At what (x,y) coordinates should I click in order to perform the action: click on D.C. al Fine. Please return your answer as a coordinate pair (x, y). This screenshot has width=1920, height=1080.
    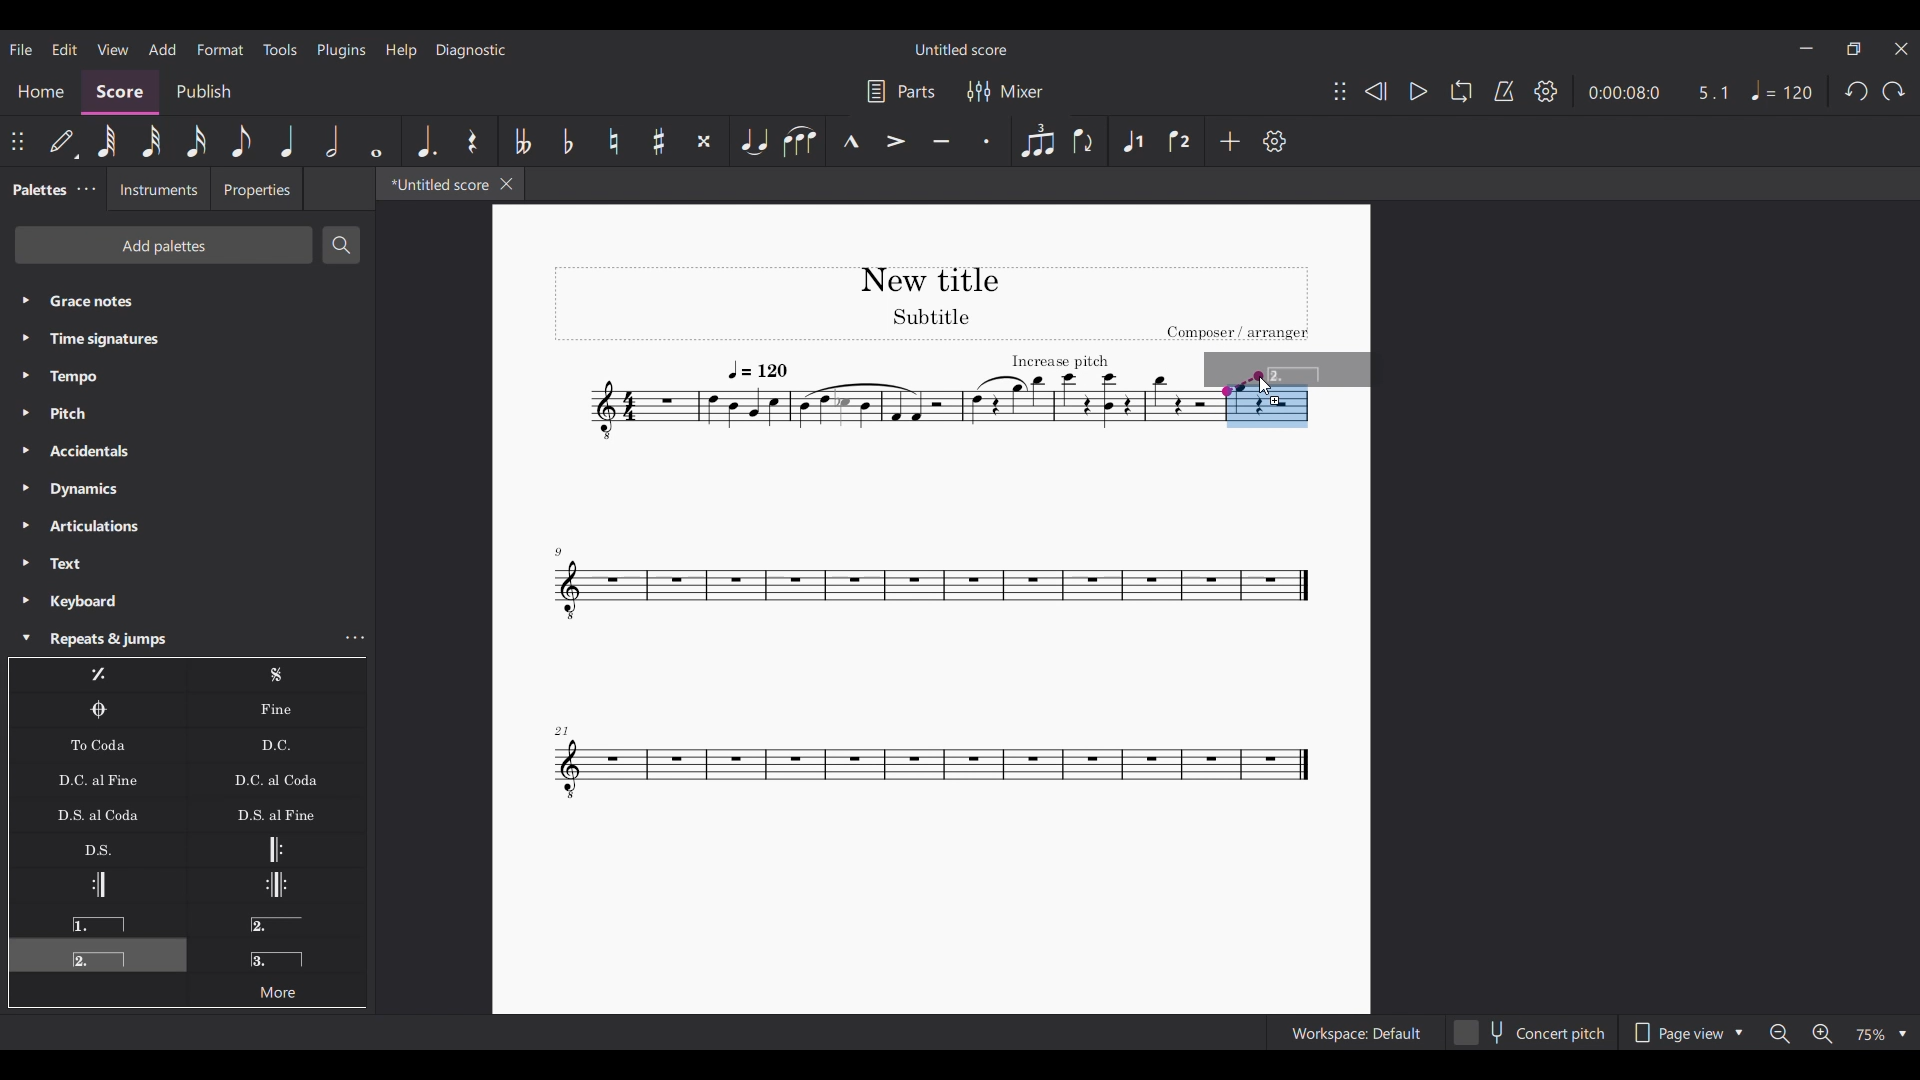
    Looking at the image, I should click on (98, 779).